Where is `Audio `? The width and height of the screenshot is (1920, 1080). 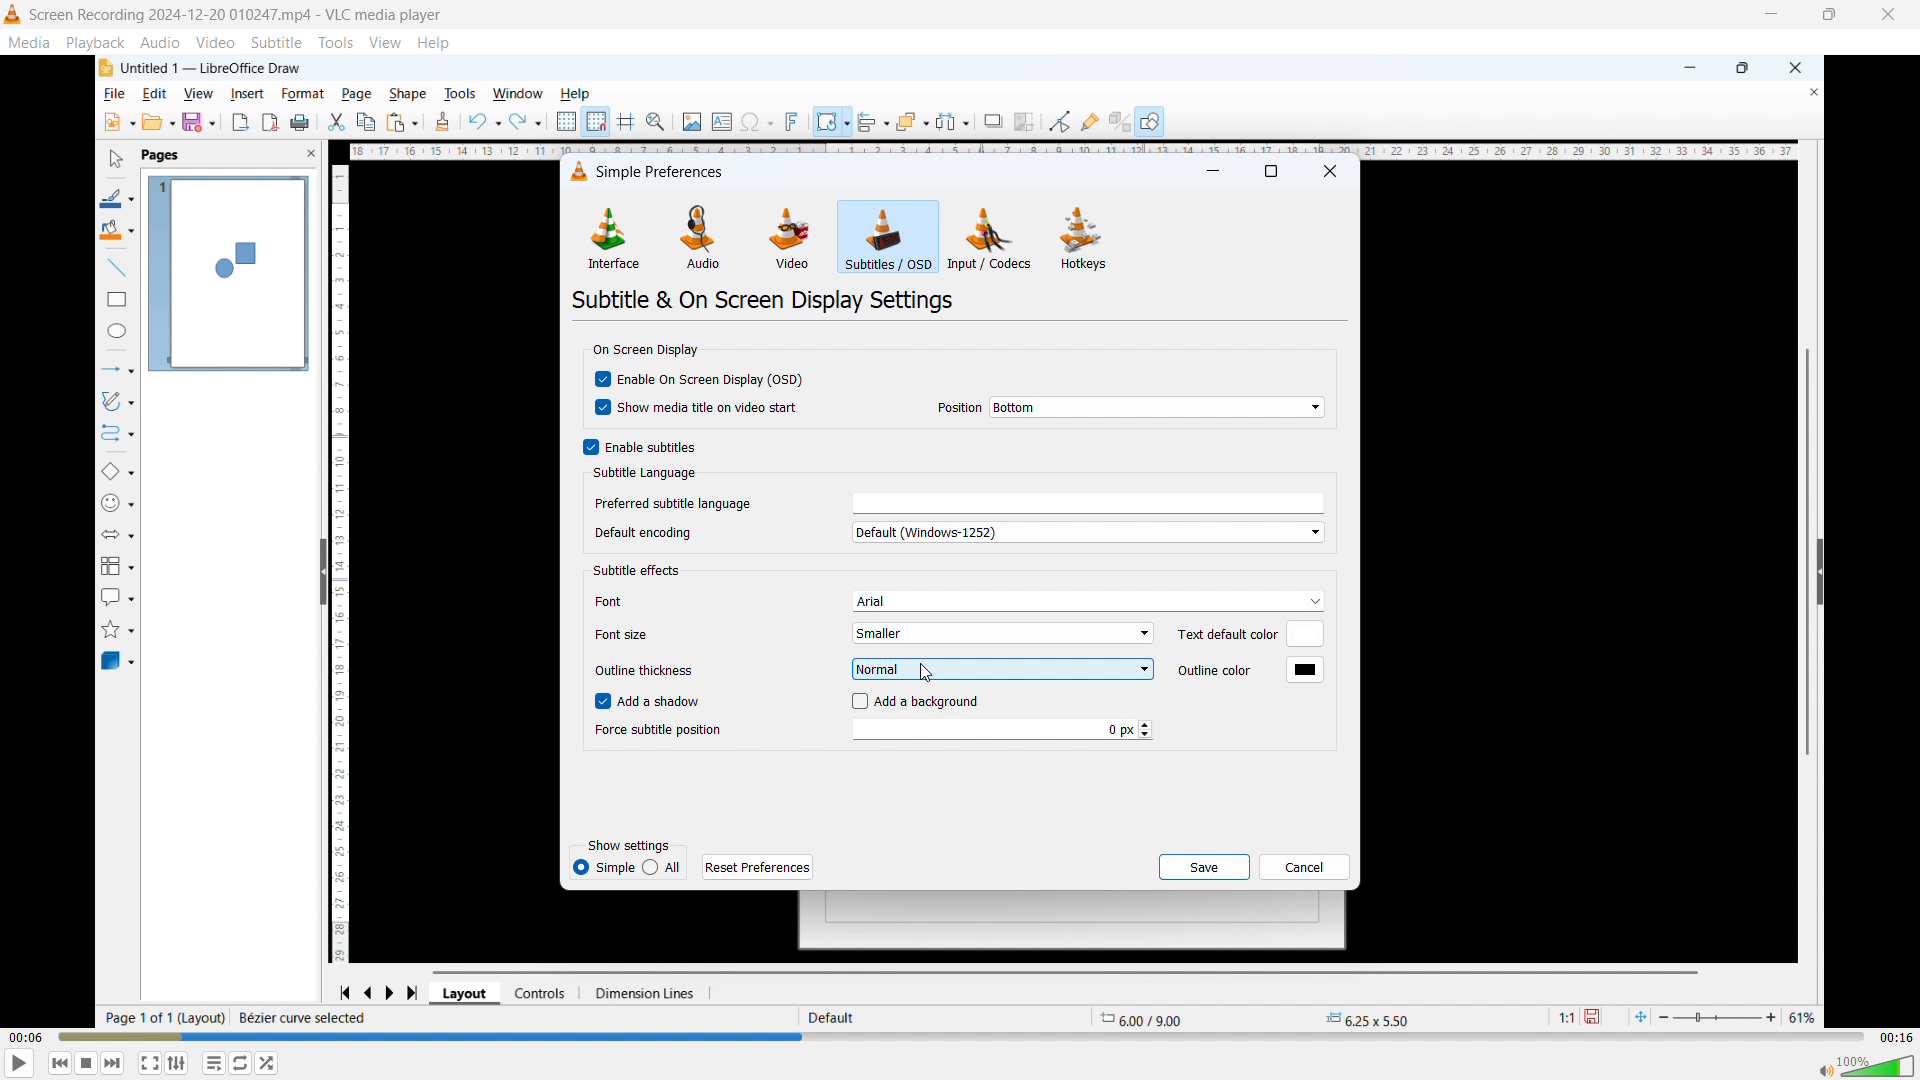
Audio  is located at coordinates (160, 43).